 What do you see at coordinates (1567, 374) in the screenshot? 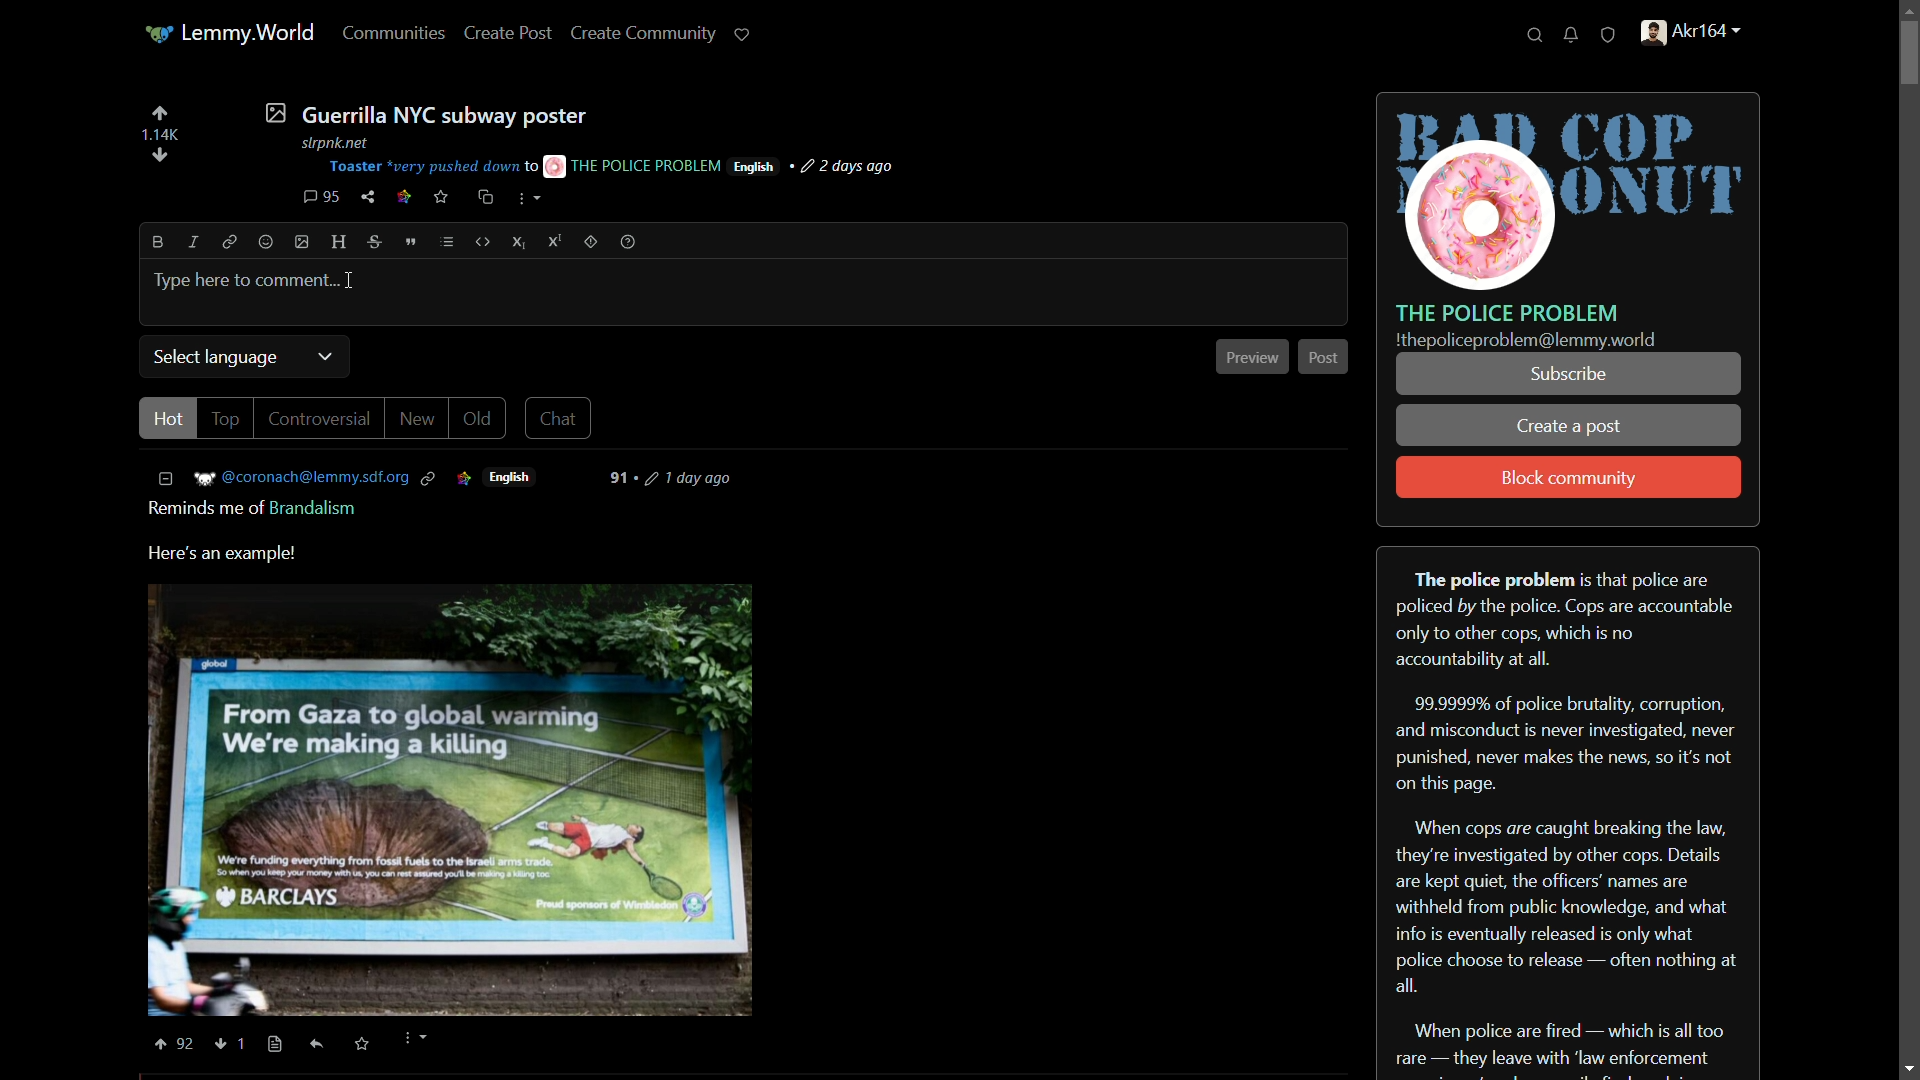
I see `subscribe` at bounding box center [1567, 374].